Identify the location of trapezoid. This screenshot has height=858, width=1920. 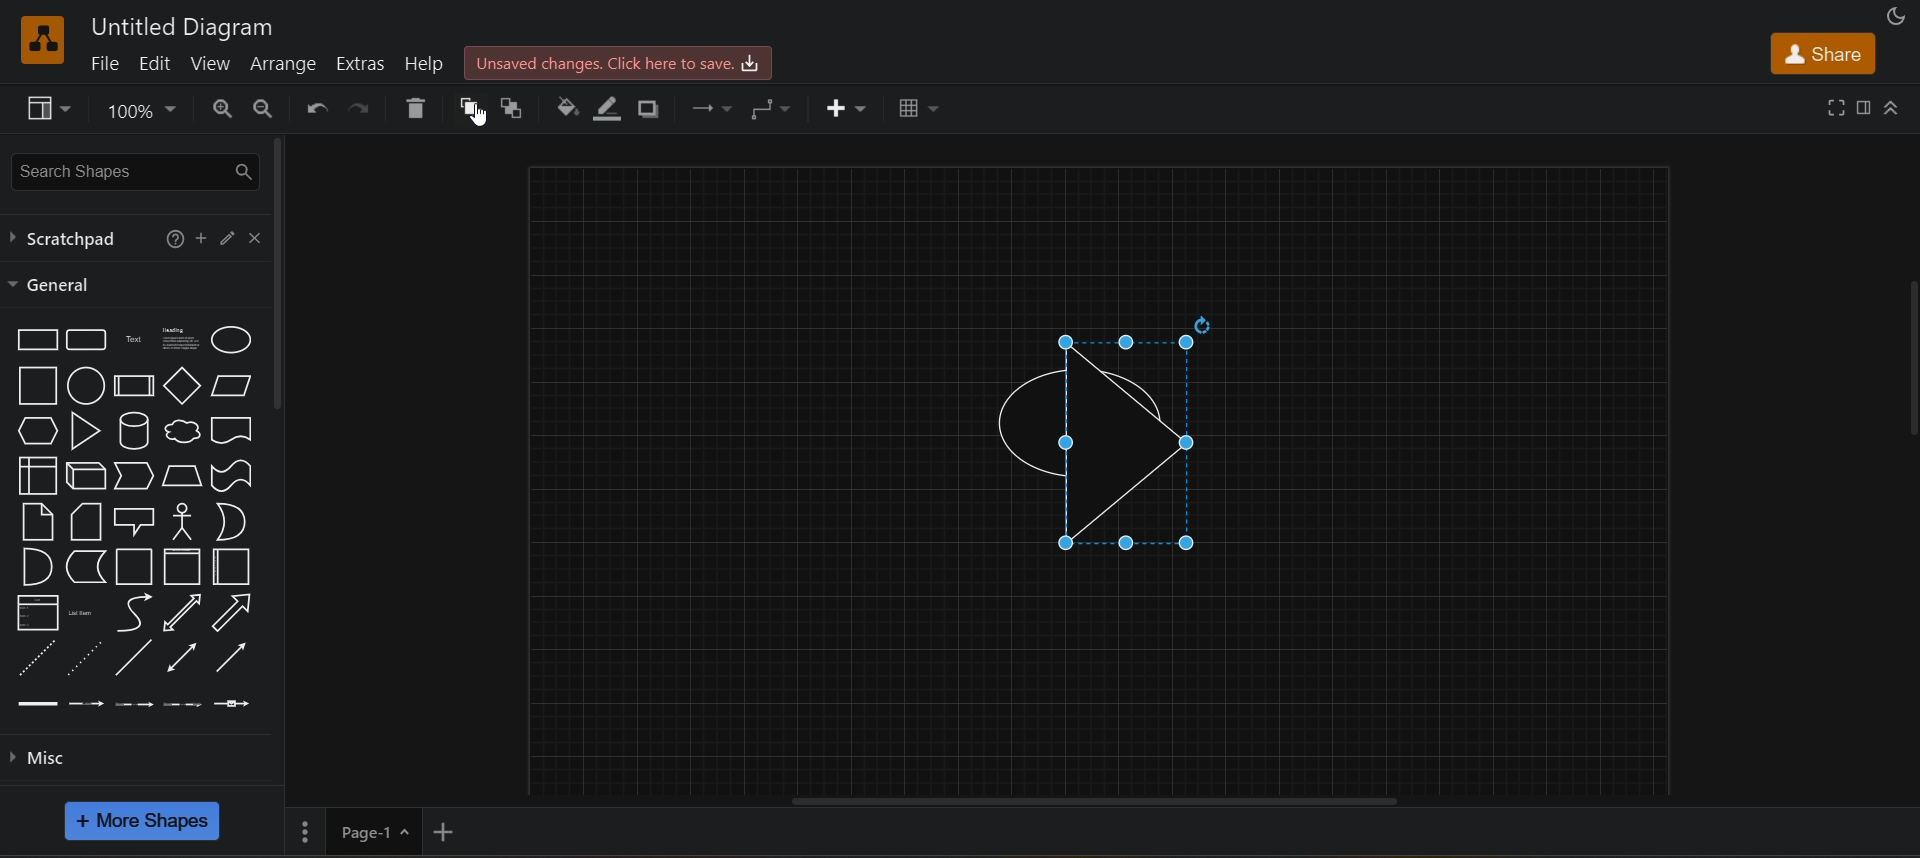
(183, 475).